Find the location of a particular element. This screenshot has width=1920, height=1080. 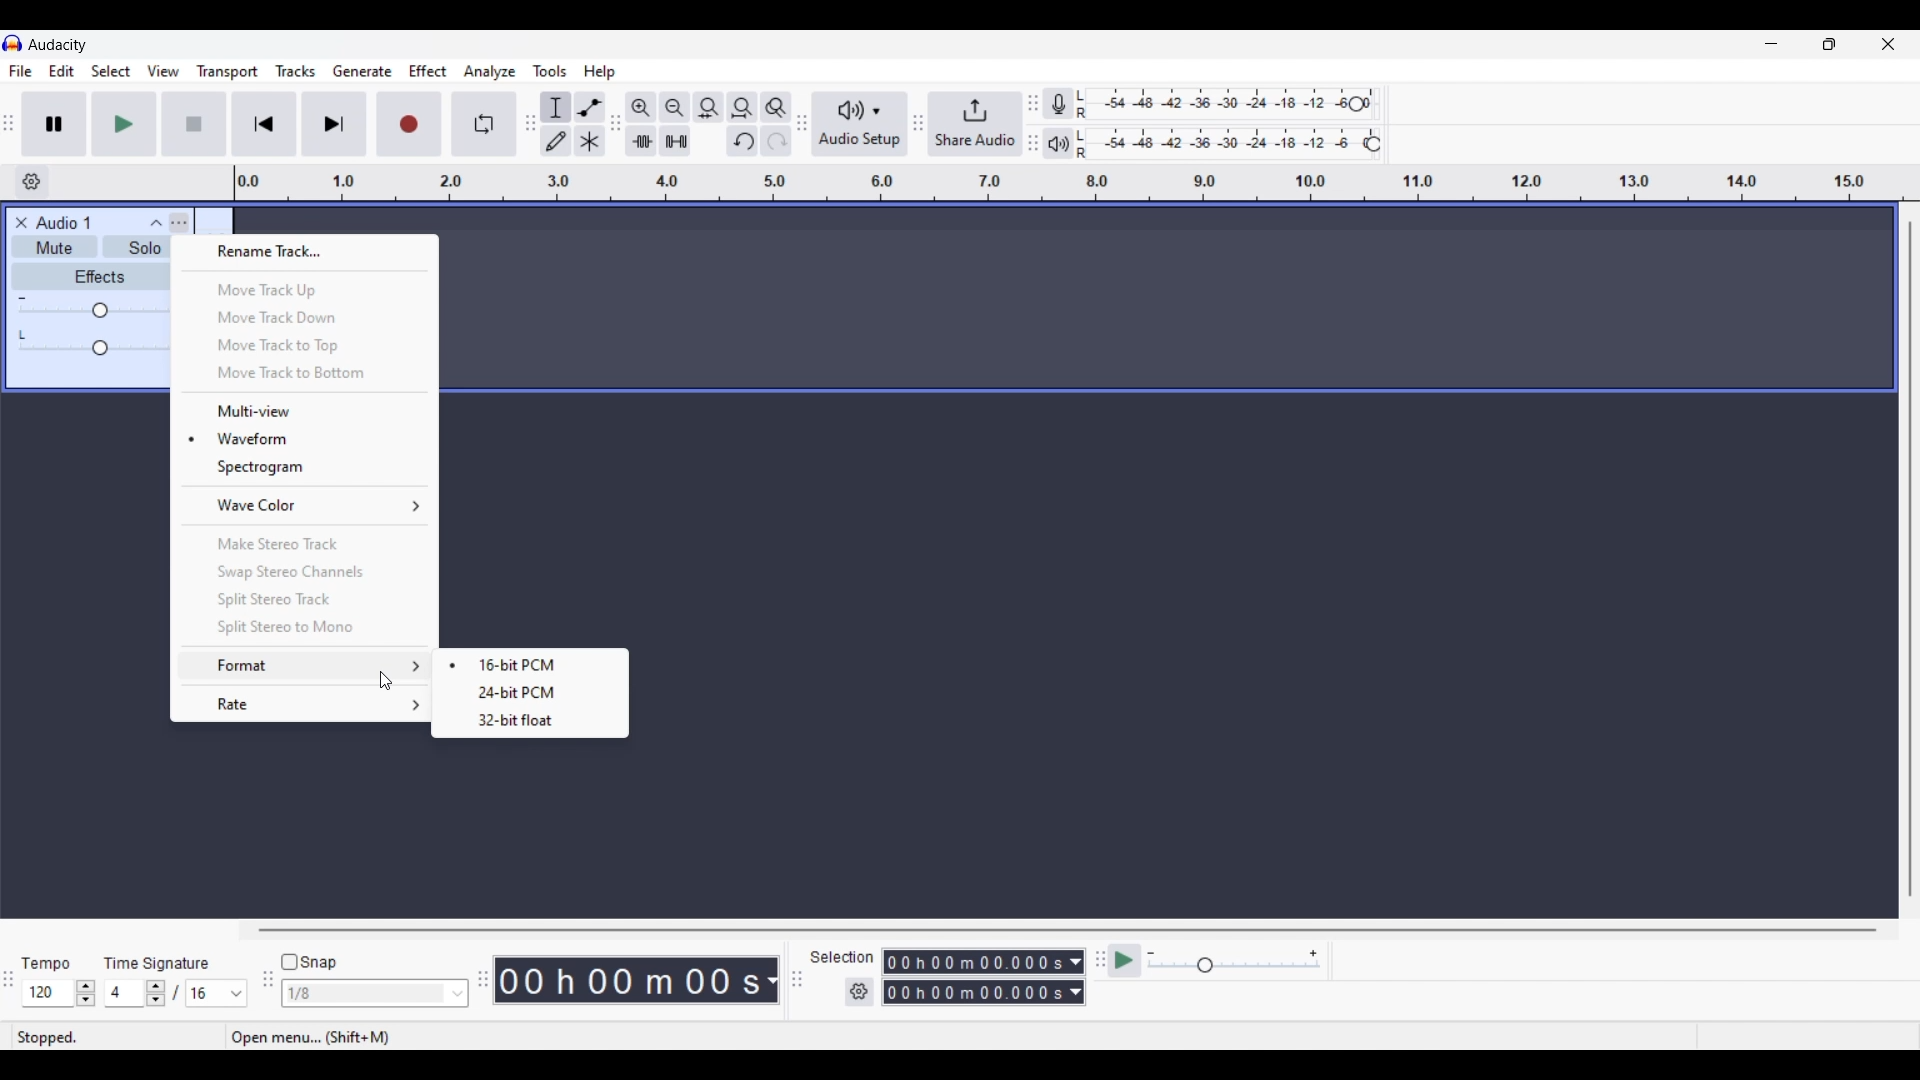

- is located at coordinates (22, 296).